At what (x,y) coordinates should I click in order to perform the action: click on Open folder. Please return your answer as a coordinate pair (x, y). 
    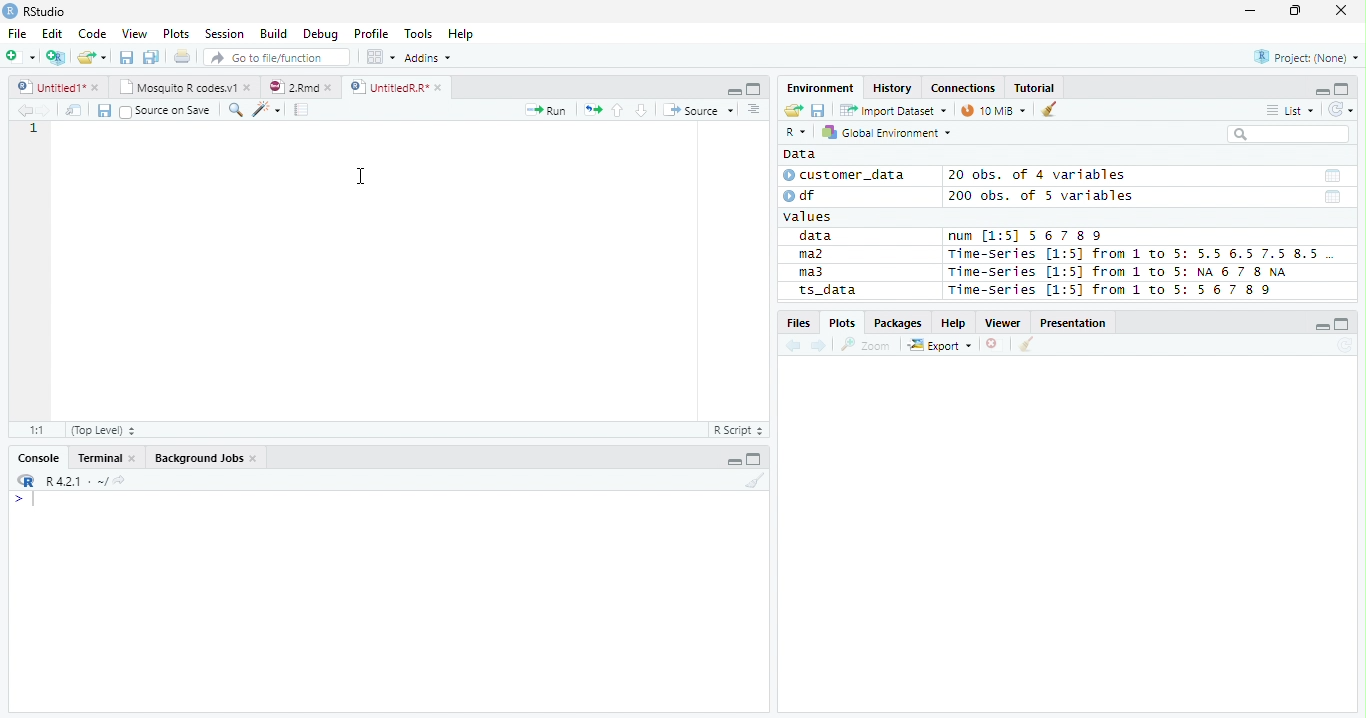
    Looking at the image, I should click on (791, 111).